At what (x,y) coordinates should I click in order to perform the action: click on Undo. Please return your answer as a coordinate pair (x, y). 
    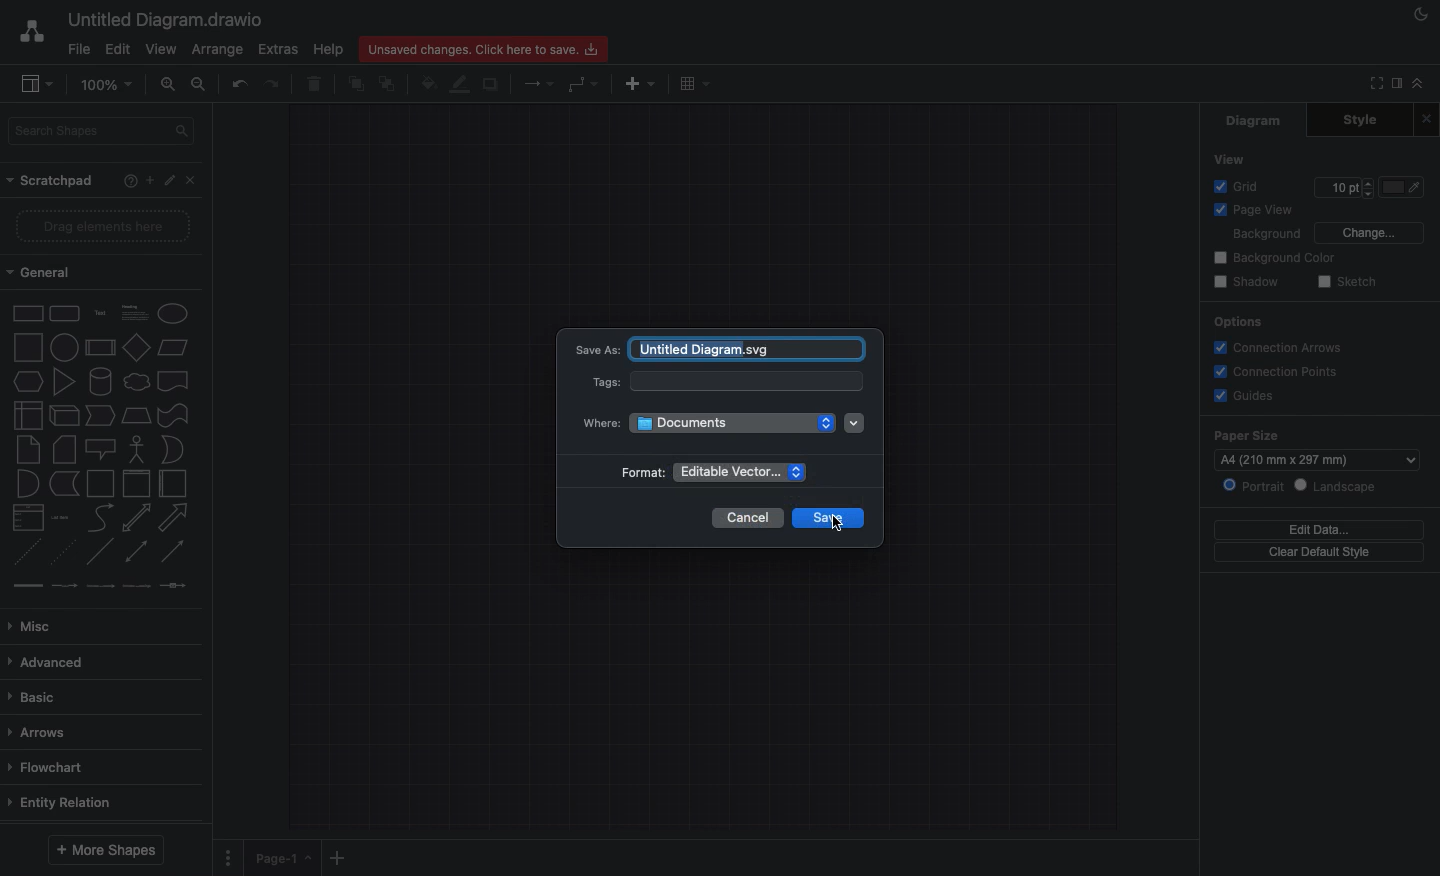
    Looking at the image, I should click on (238, 84).